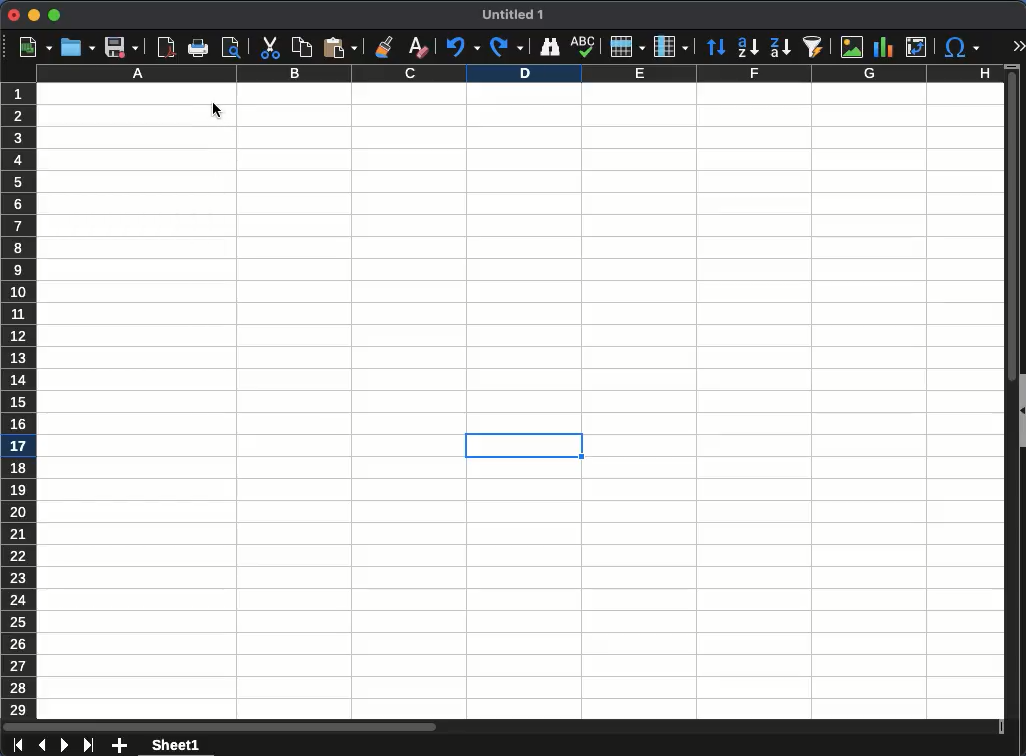 This screenshot has width=1026, height=756. I want to click on chart, so click(883, 47).